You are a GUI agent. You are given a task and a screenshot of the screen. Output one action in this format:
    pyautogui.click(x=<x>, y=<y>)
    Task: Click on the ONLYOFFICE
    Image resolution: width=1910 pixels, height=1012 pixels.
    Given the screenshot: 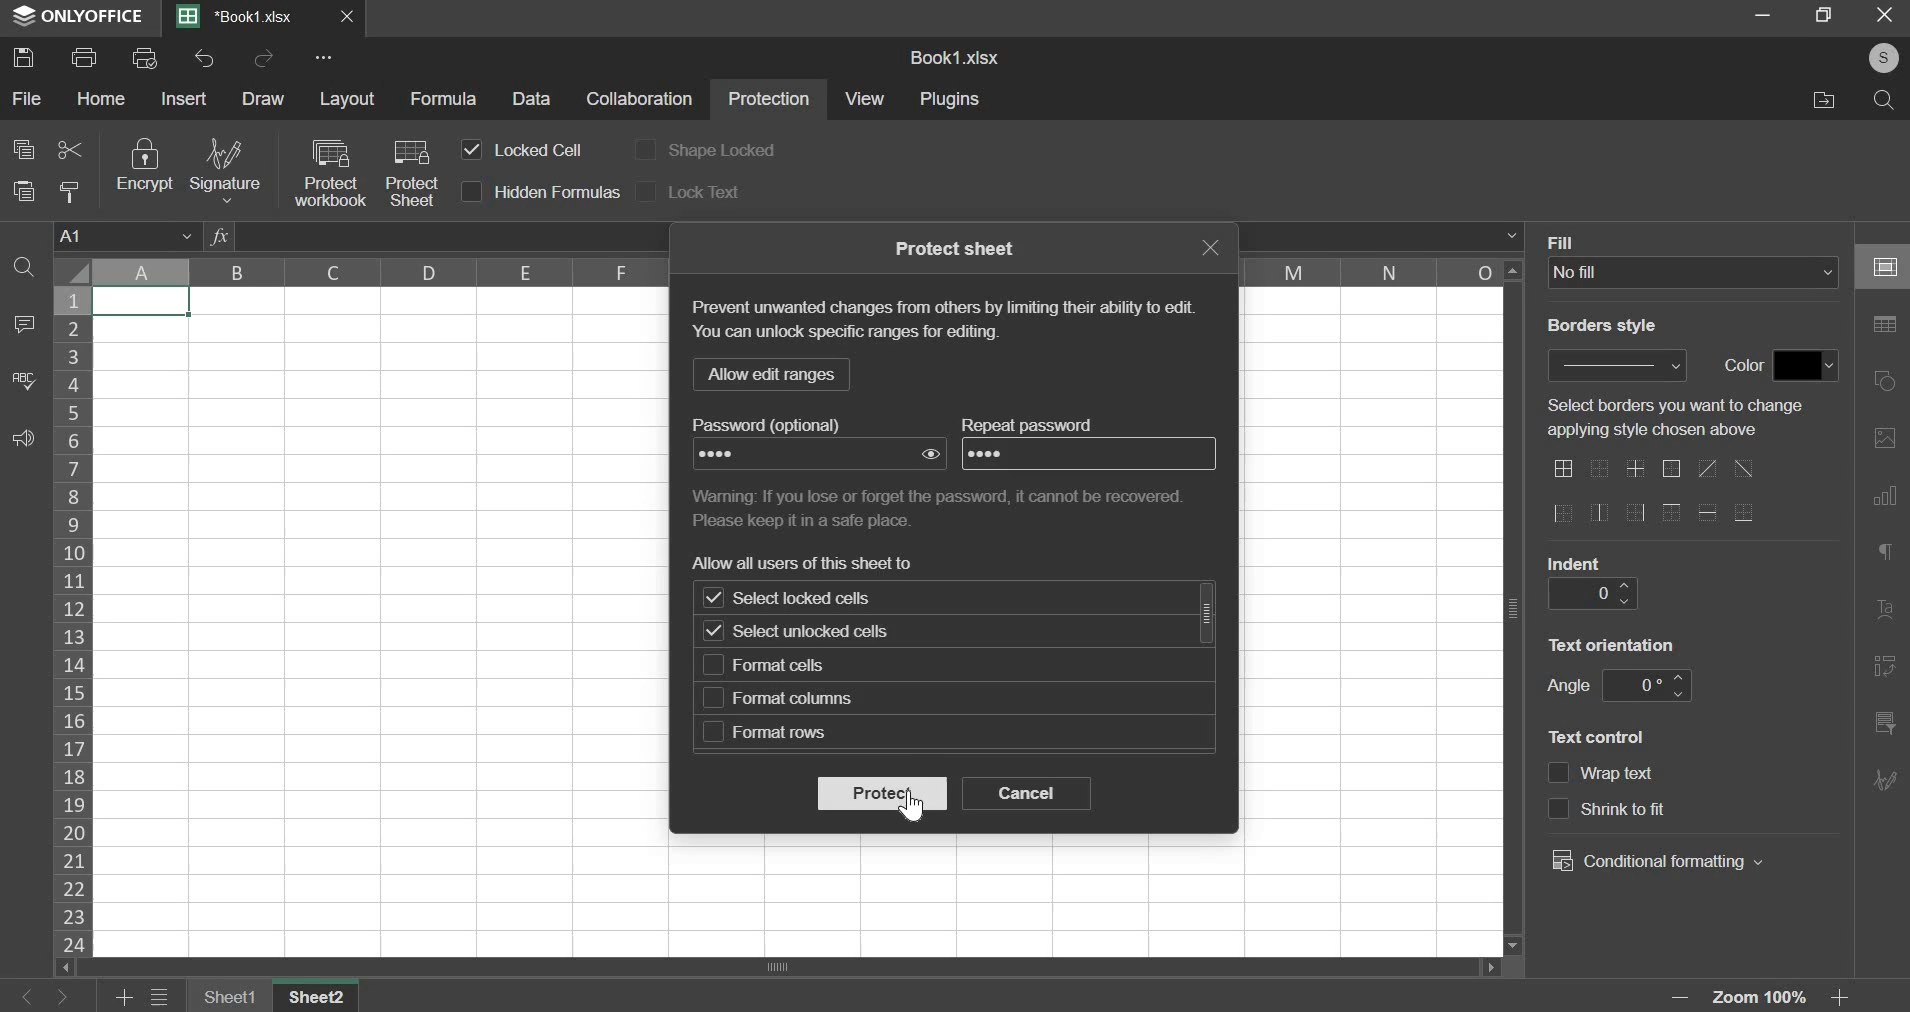 What is the action you would take?
    pyautogui.click(x=75, y=17)
    